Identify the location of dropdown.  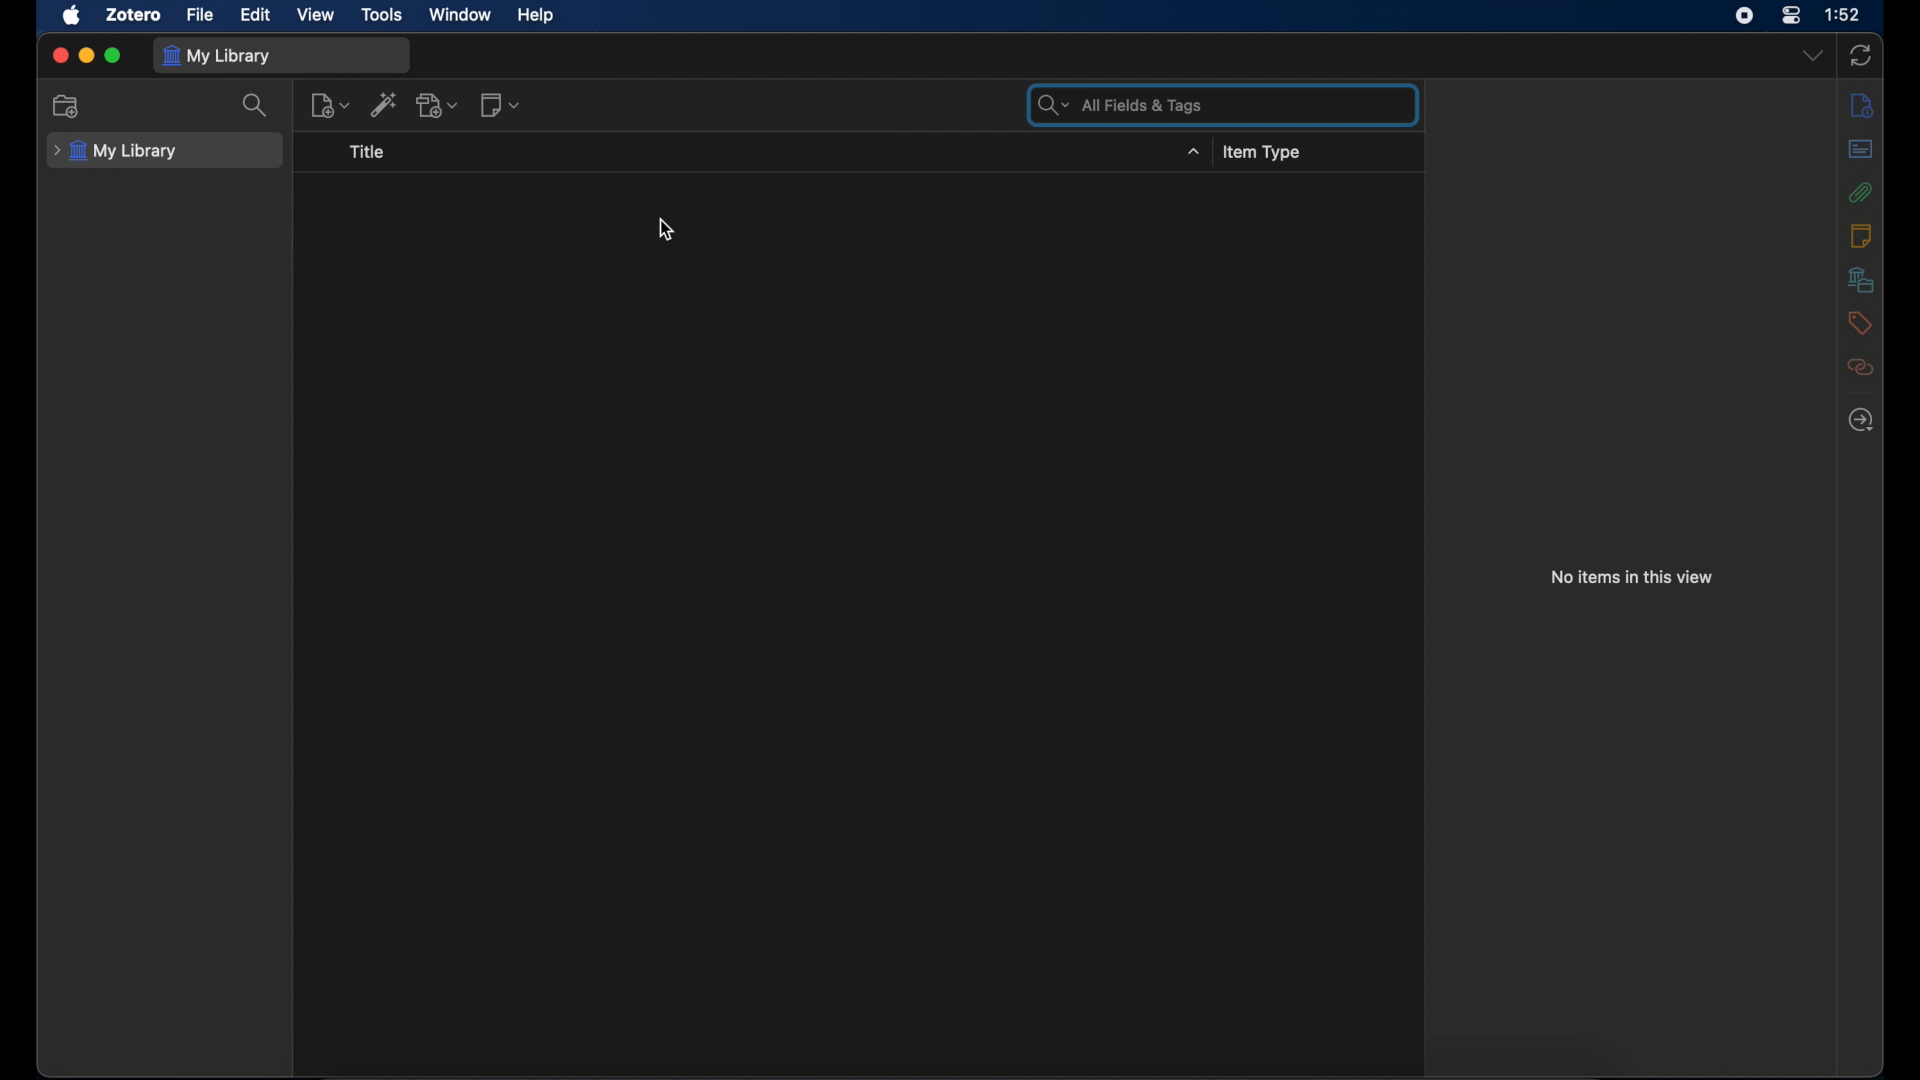
(1813, 56).